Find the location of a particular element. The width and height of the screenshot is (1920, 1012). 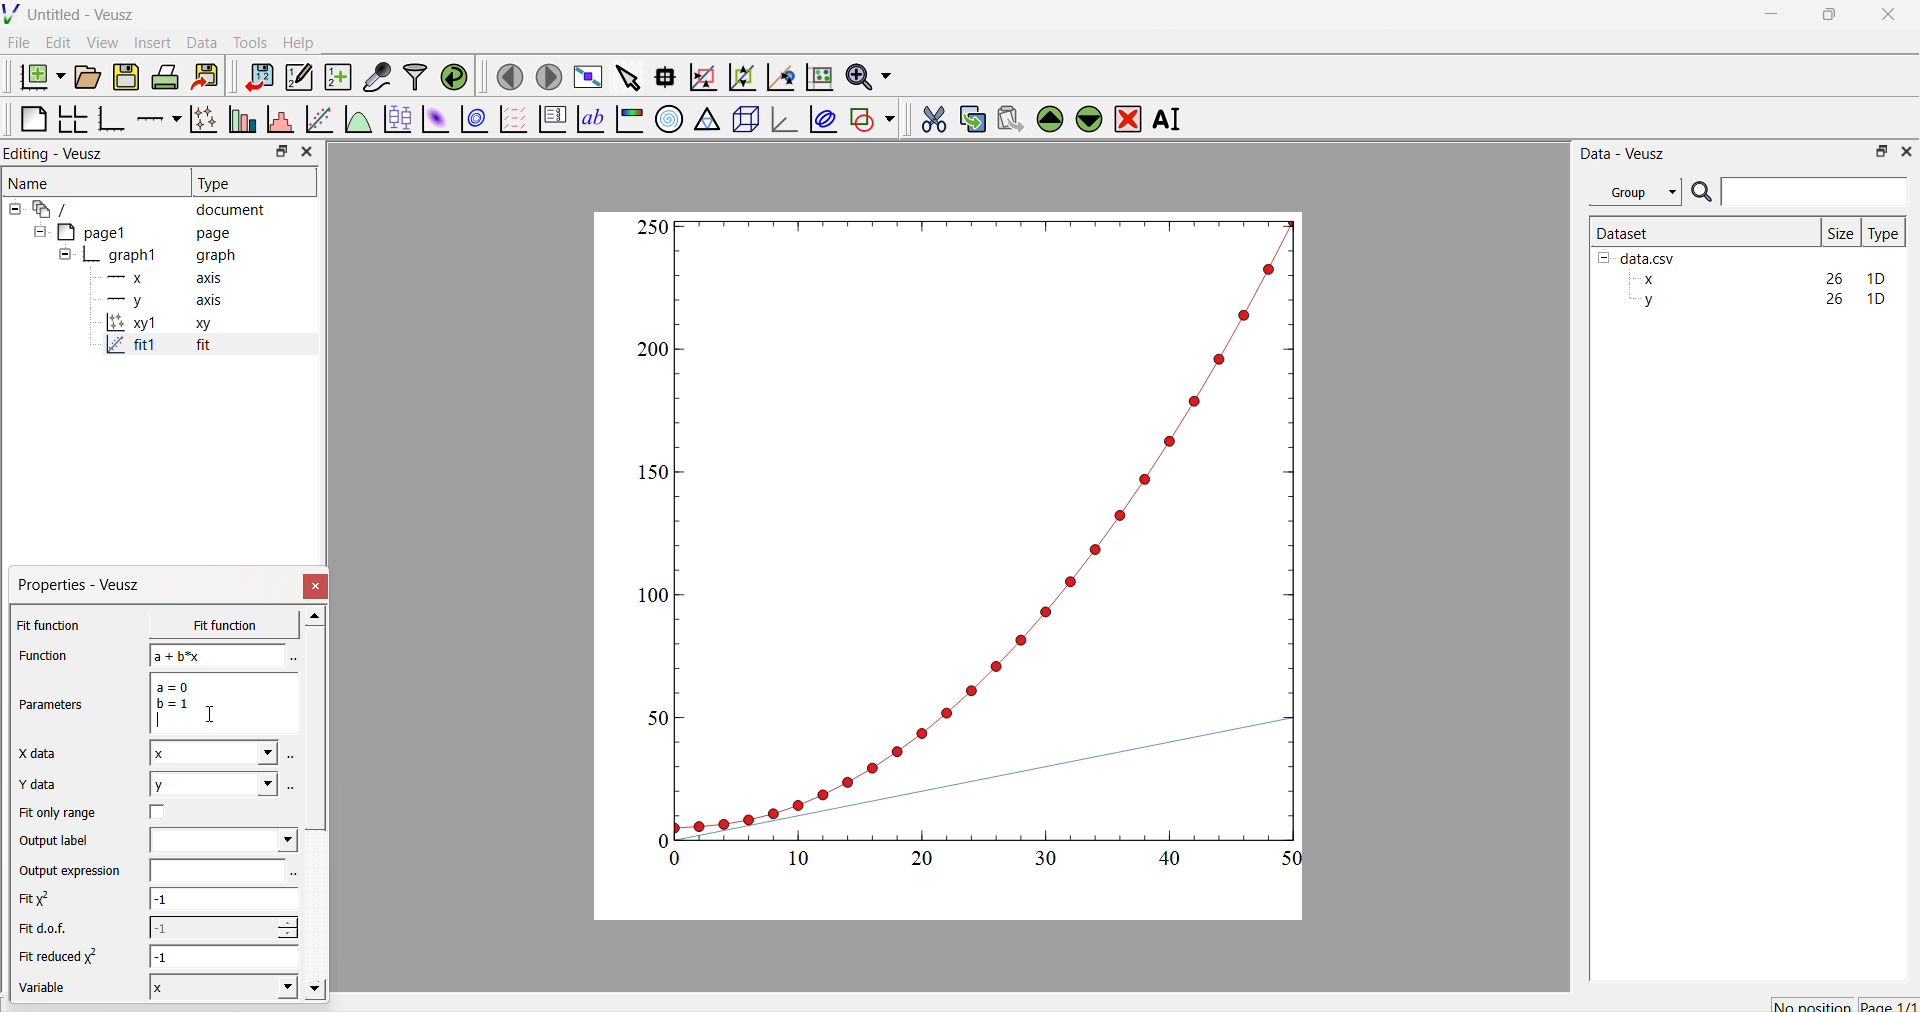

Fit function is located at coordinates (51, 625).